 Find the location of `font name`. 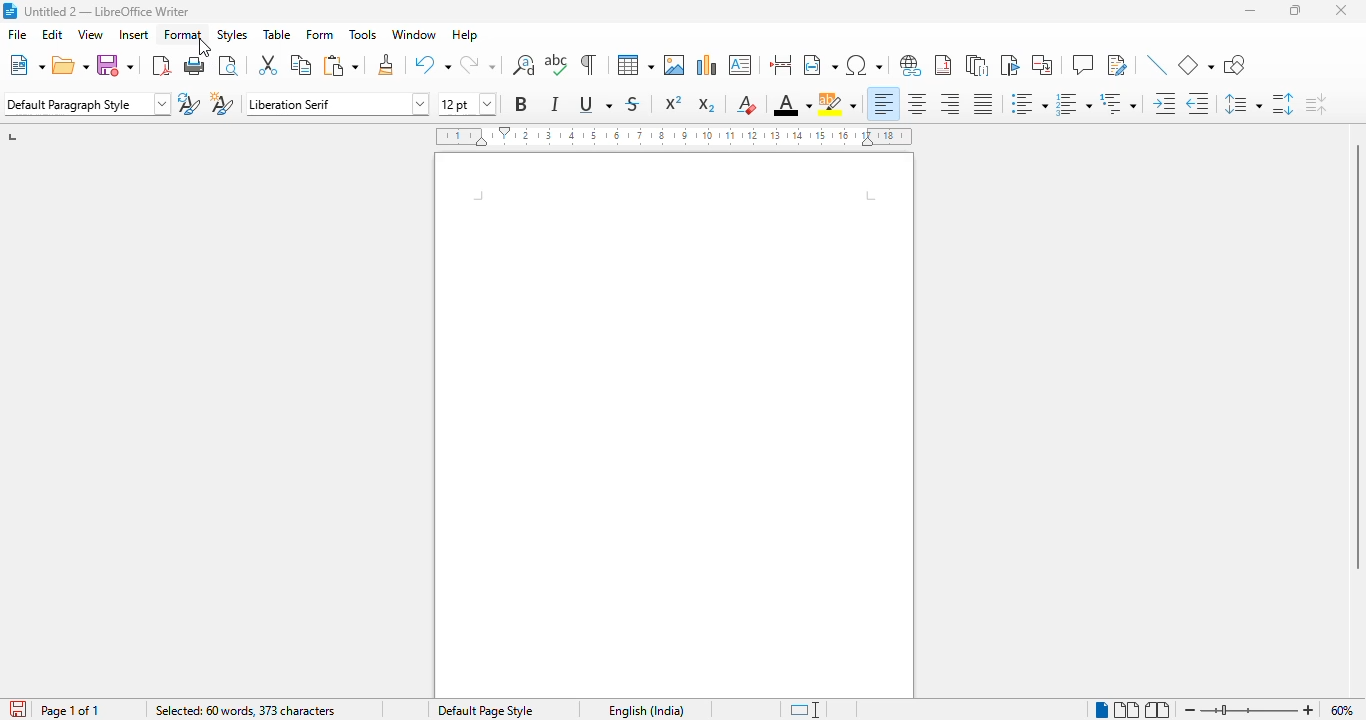

font name is located at coordinates (336, 104).